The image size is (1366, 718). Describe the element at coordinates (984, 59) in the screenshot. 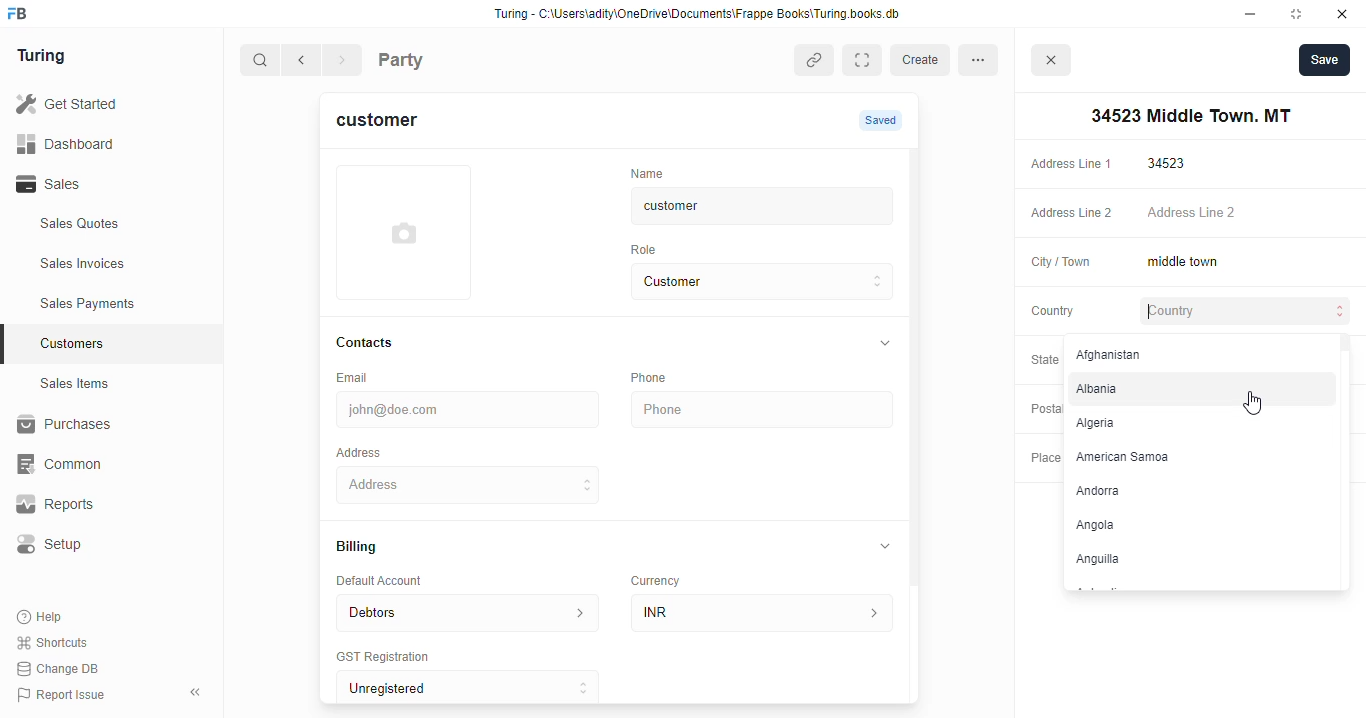

I see `more options` at that location.